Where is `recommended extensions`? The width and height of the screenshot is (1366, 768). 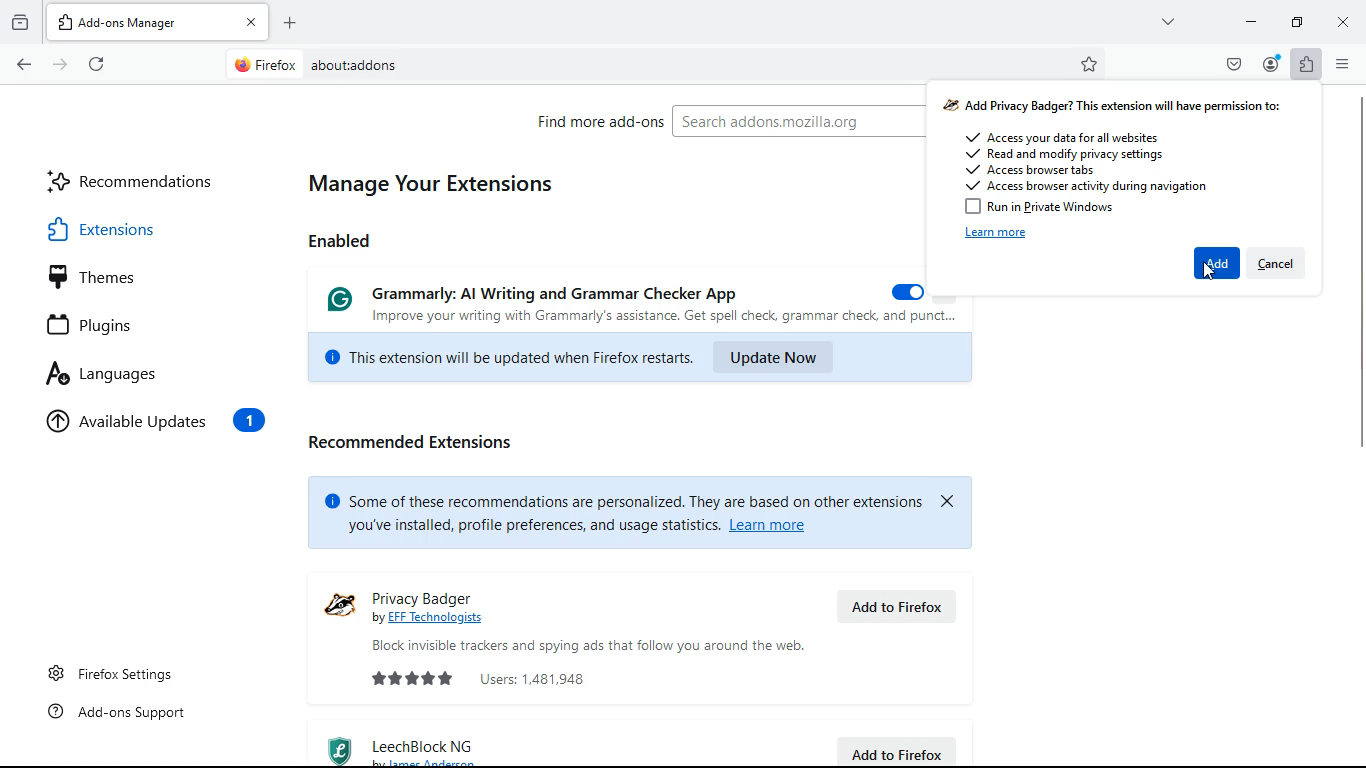 recommended extensions is located at coordinates (427, 443).